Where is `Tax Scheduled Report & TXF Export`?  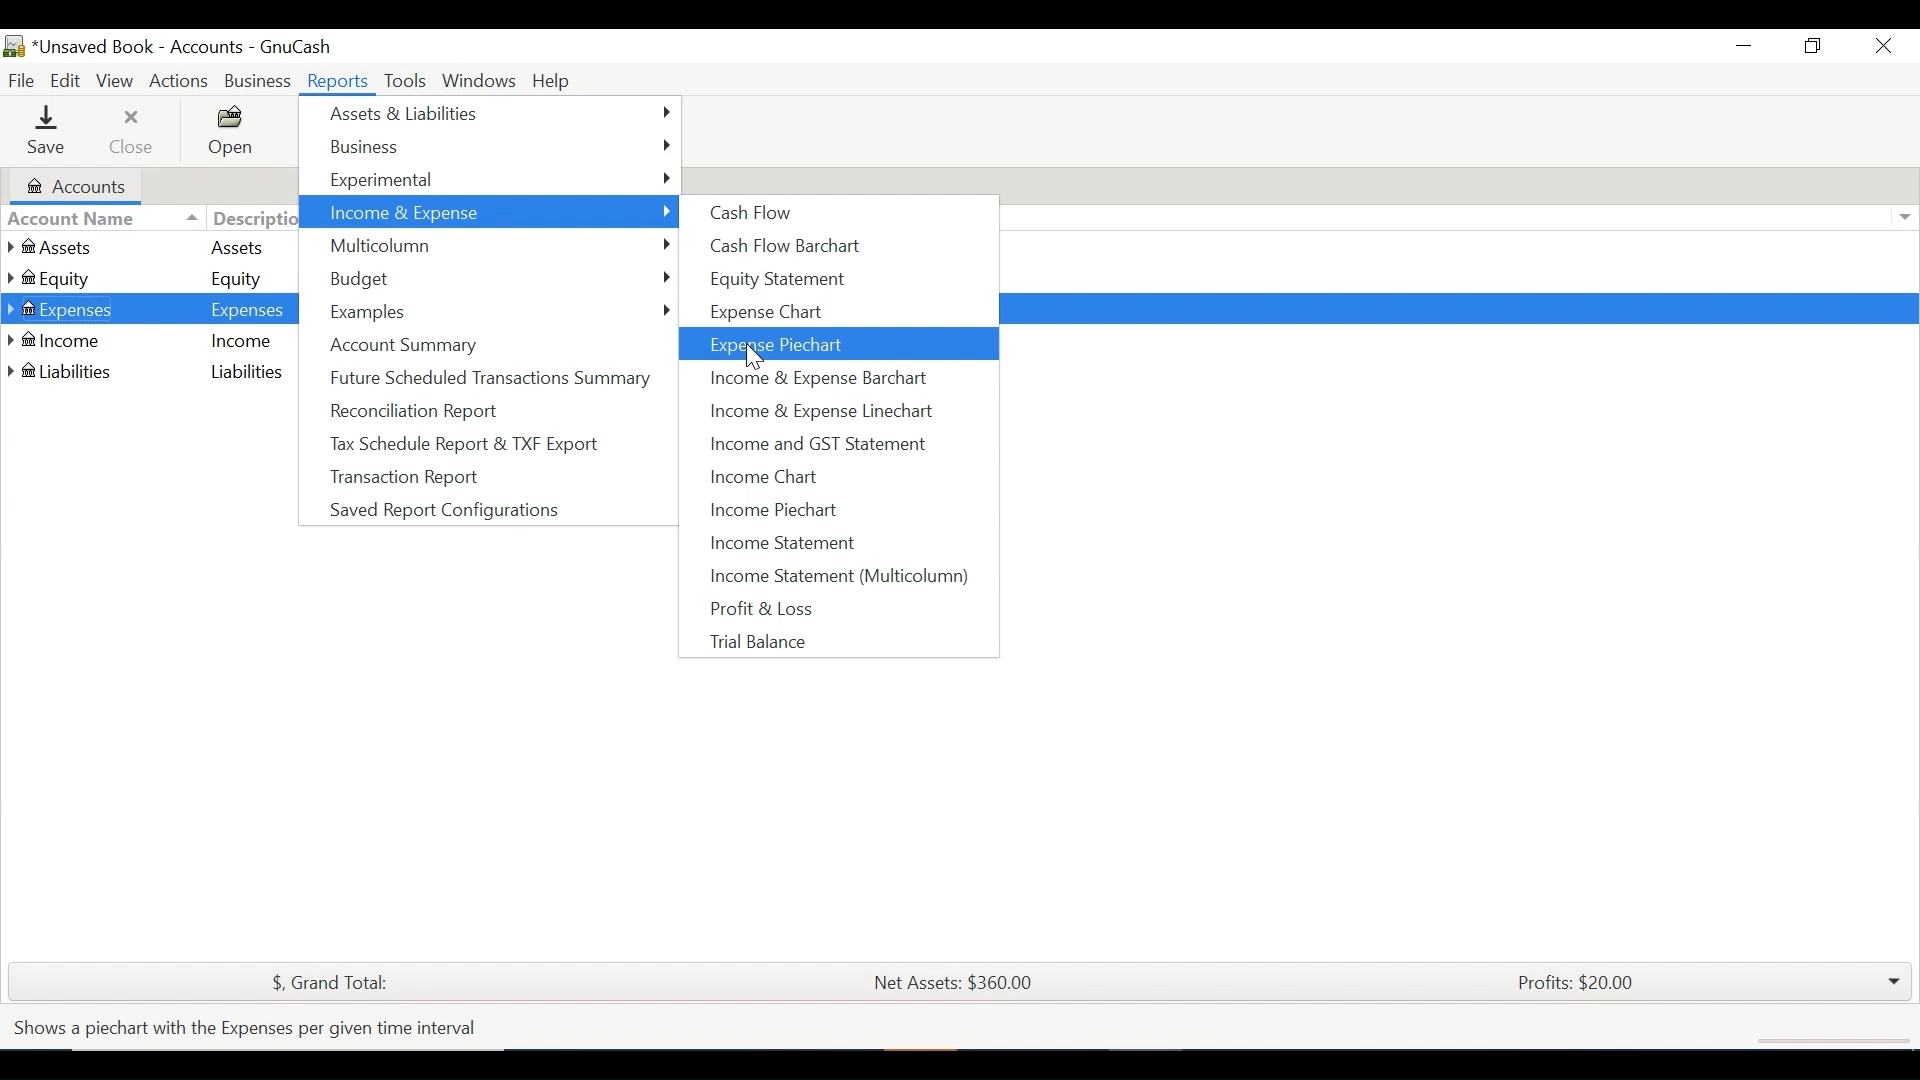
Tax Scheduled Report & TXF Export is located at coordinates (465, 444).